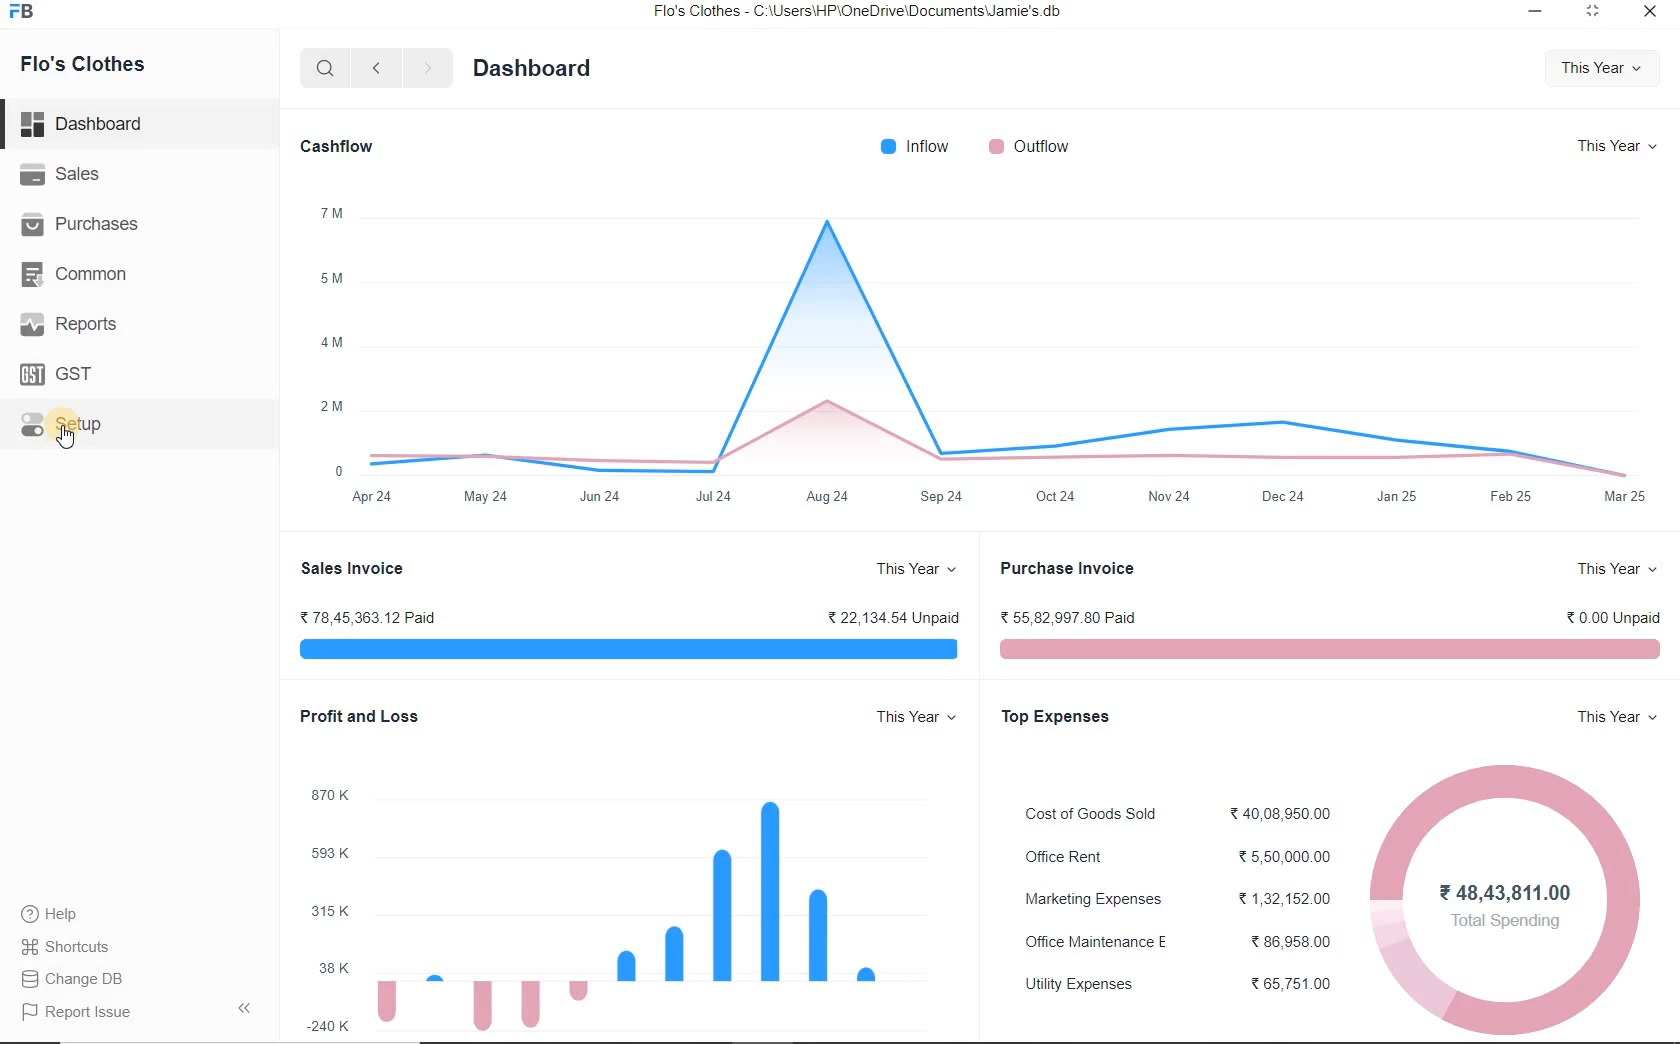 The image size is (1680, 1044). I want to click on Report issue, so click(78, 1013).